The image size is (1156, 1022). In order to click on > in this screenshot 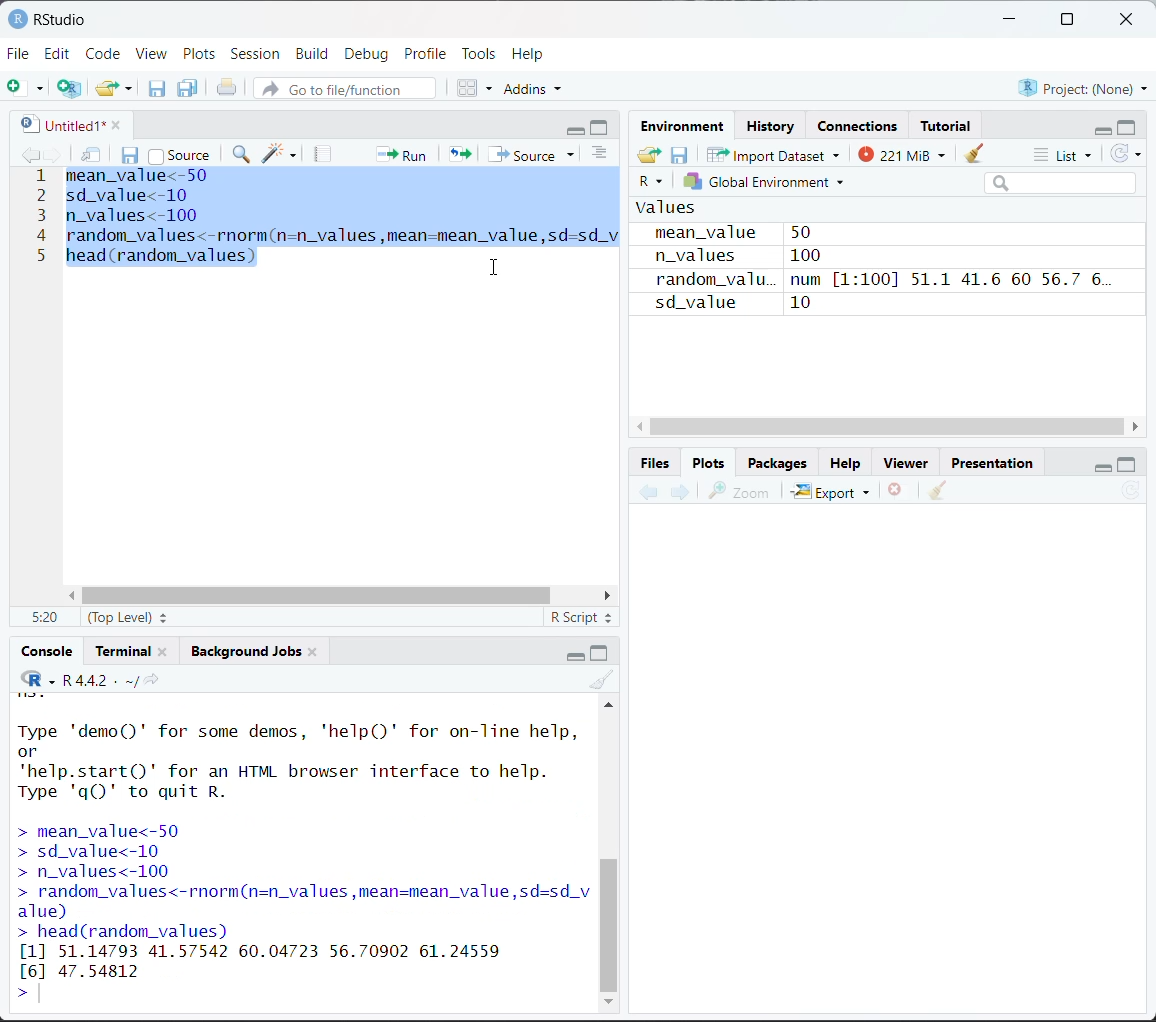, I will do `click(23, 995)`.